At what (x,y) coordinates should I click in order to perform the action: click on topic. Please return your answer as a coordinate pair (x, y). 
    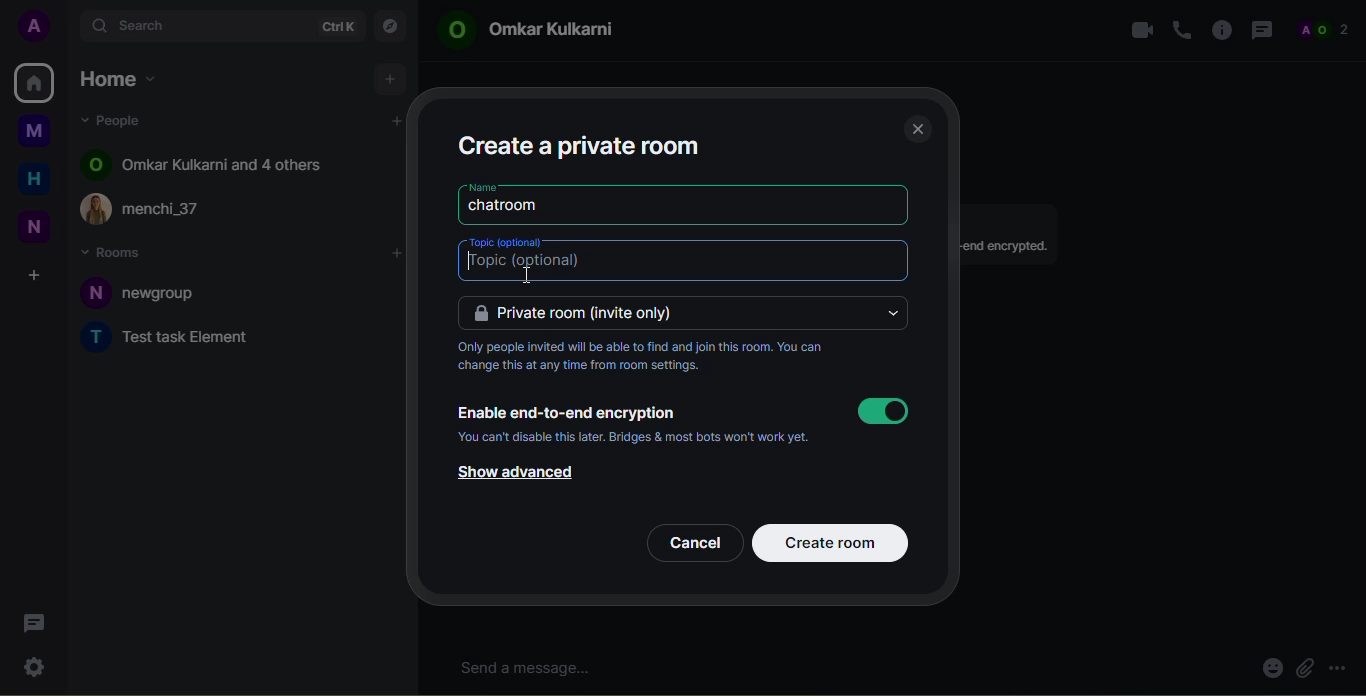
    Looking at the image, I should click on (508, 239).